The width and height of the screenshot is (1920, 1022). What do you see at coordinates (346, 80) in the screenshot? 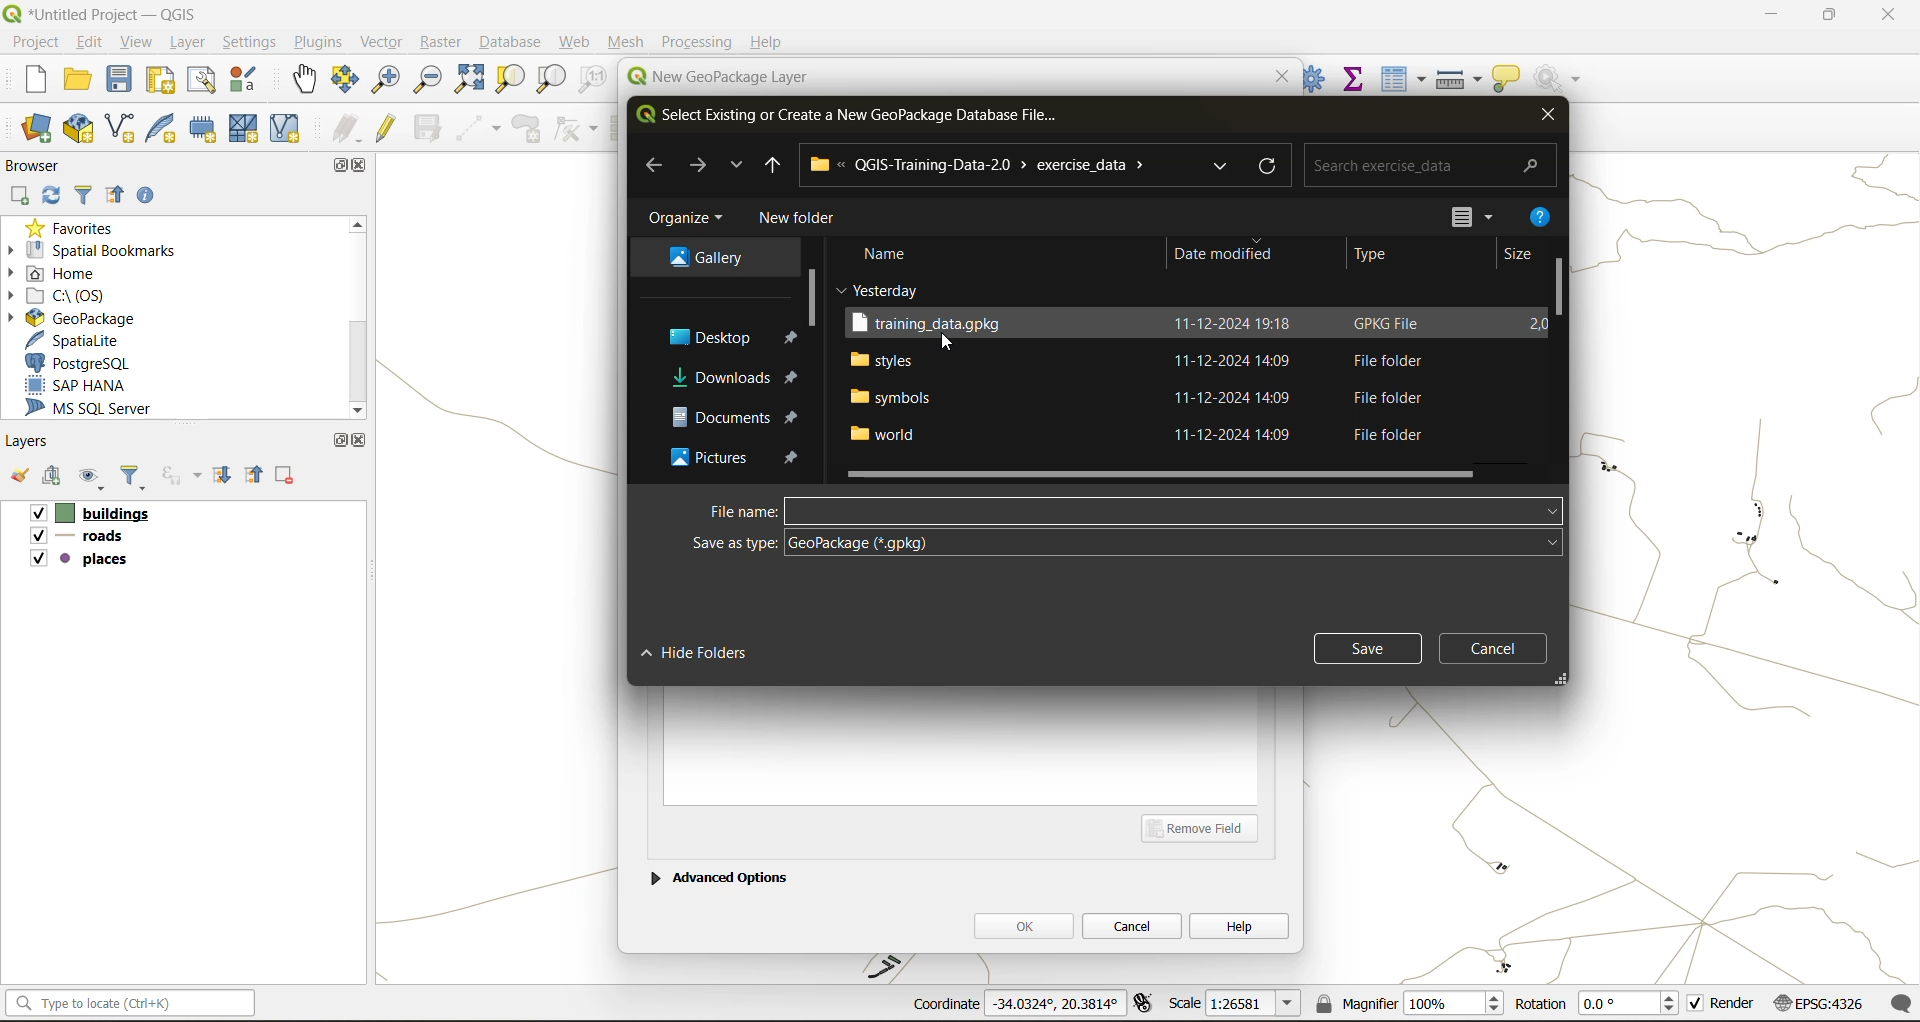
I see `pan selection` at bounding box center [346, 80].